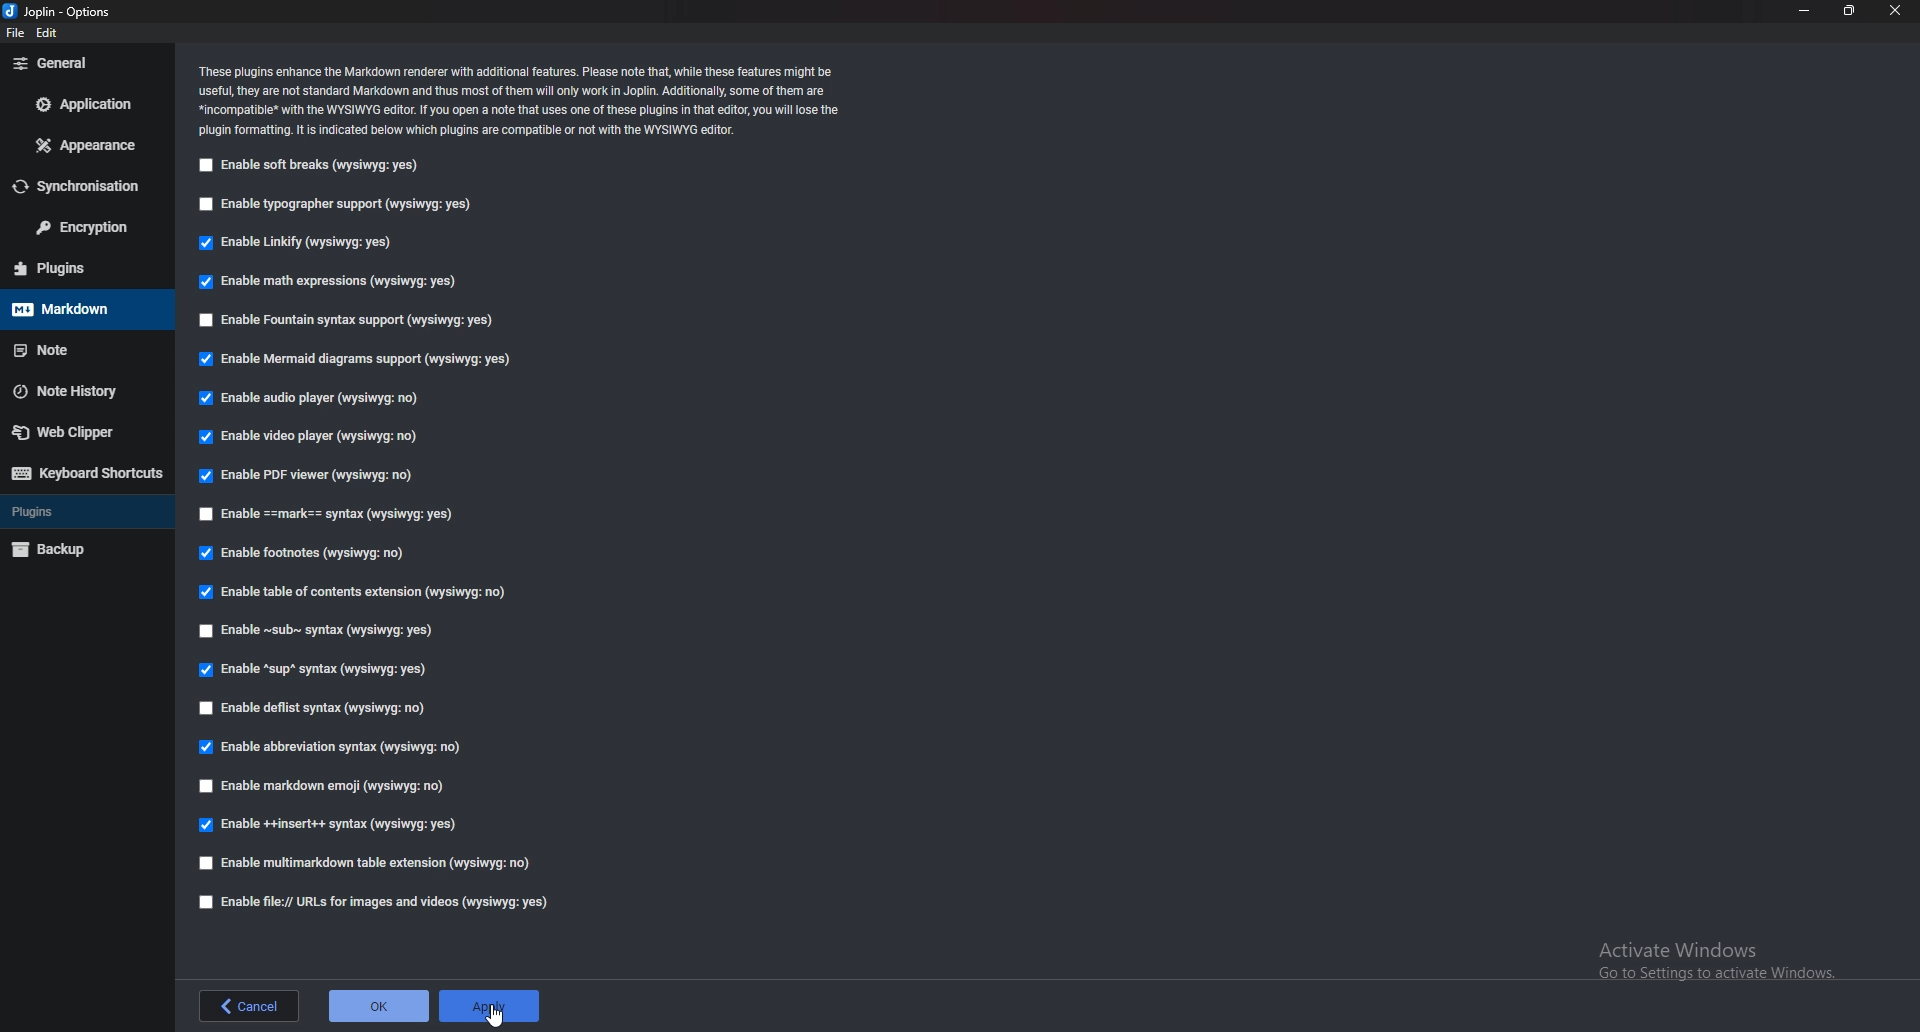  Describe the element at coordinates (1712, 957) in the screenshot. I see `Activate Windows
Go to Settings to activate Windows.` at that location.